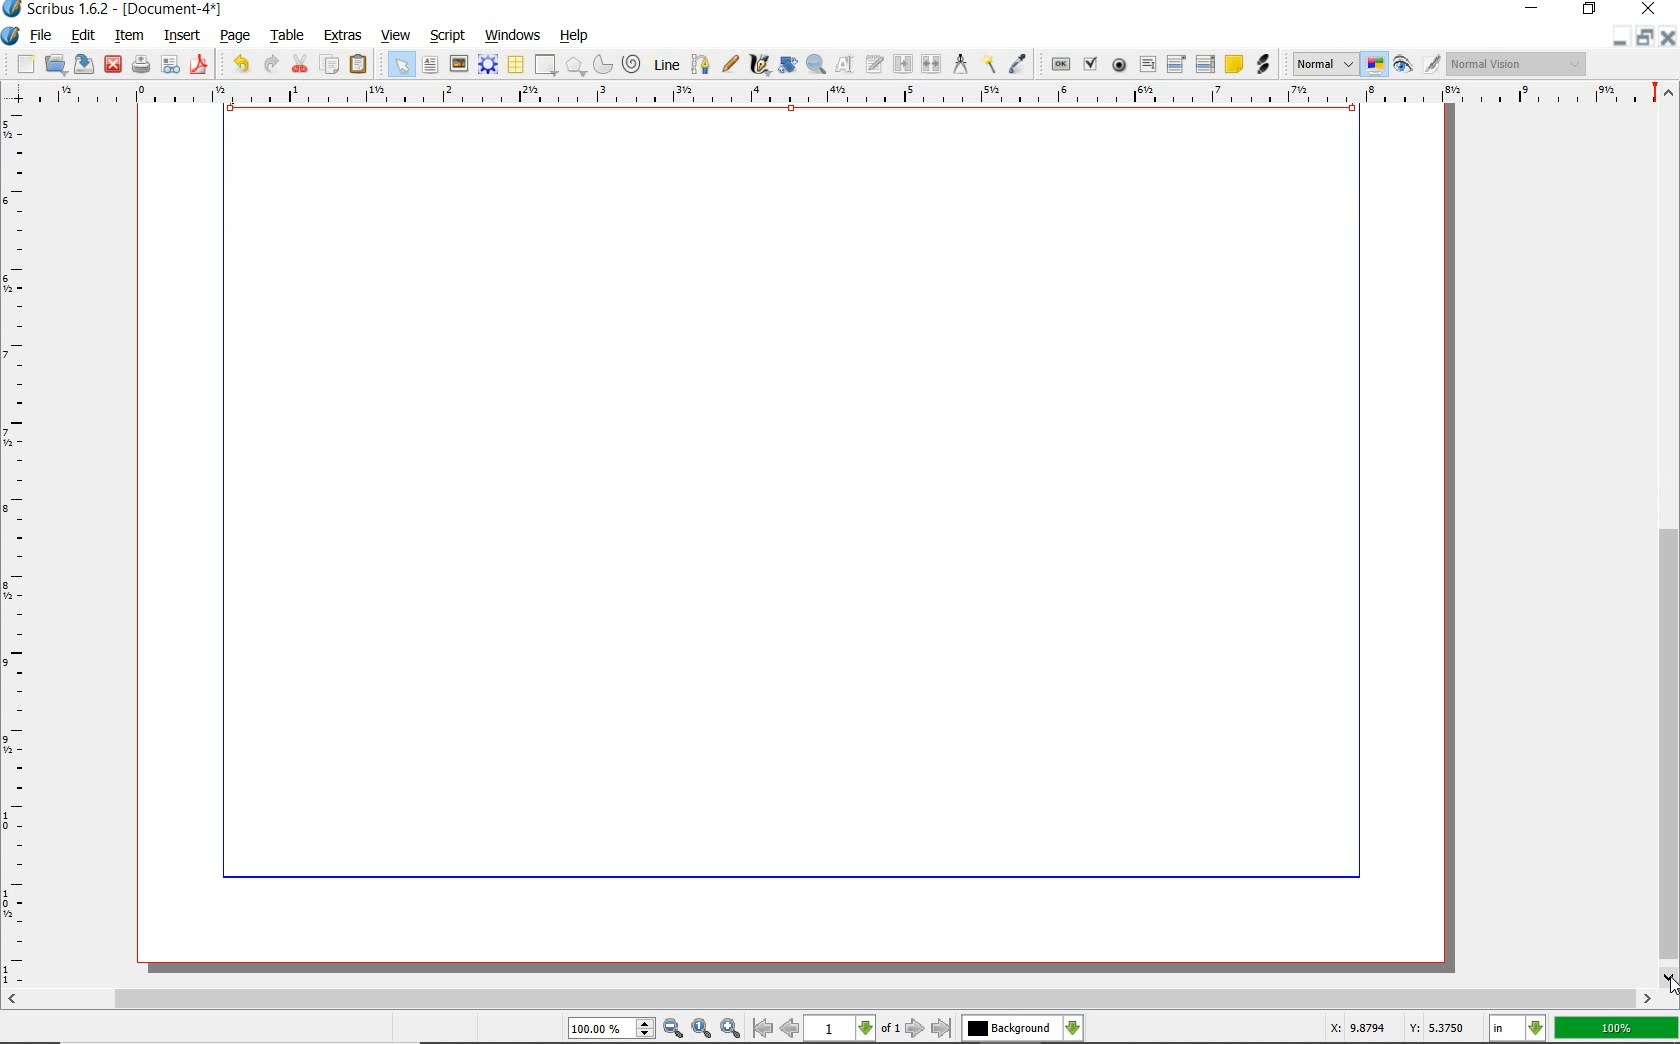 The image size is (1680, 1044). What do you see at coordinates (731, 1028) in the screenshot?
I see `zoom in` at bounding box center [731, 1028].